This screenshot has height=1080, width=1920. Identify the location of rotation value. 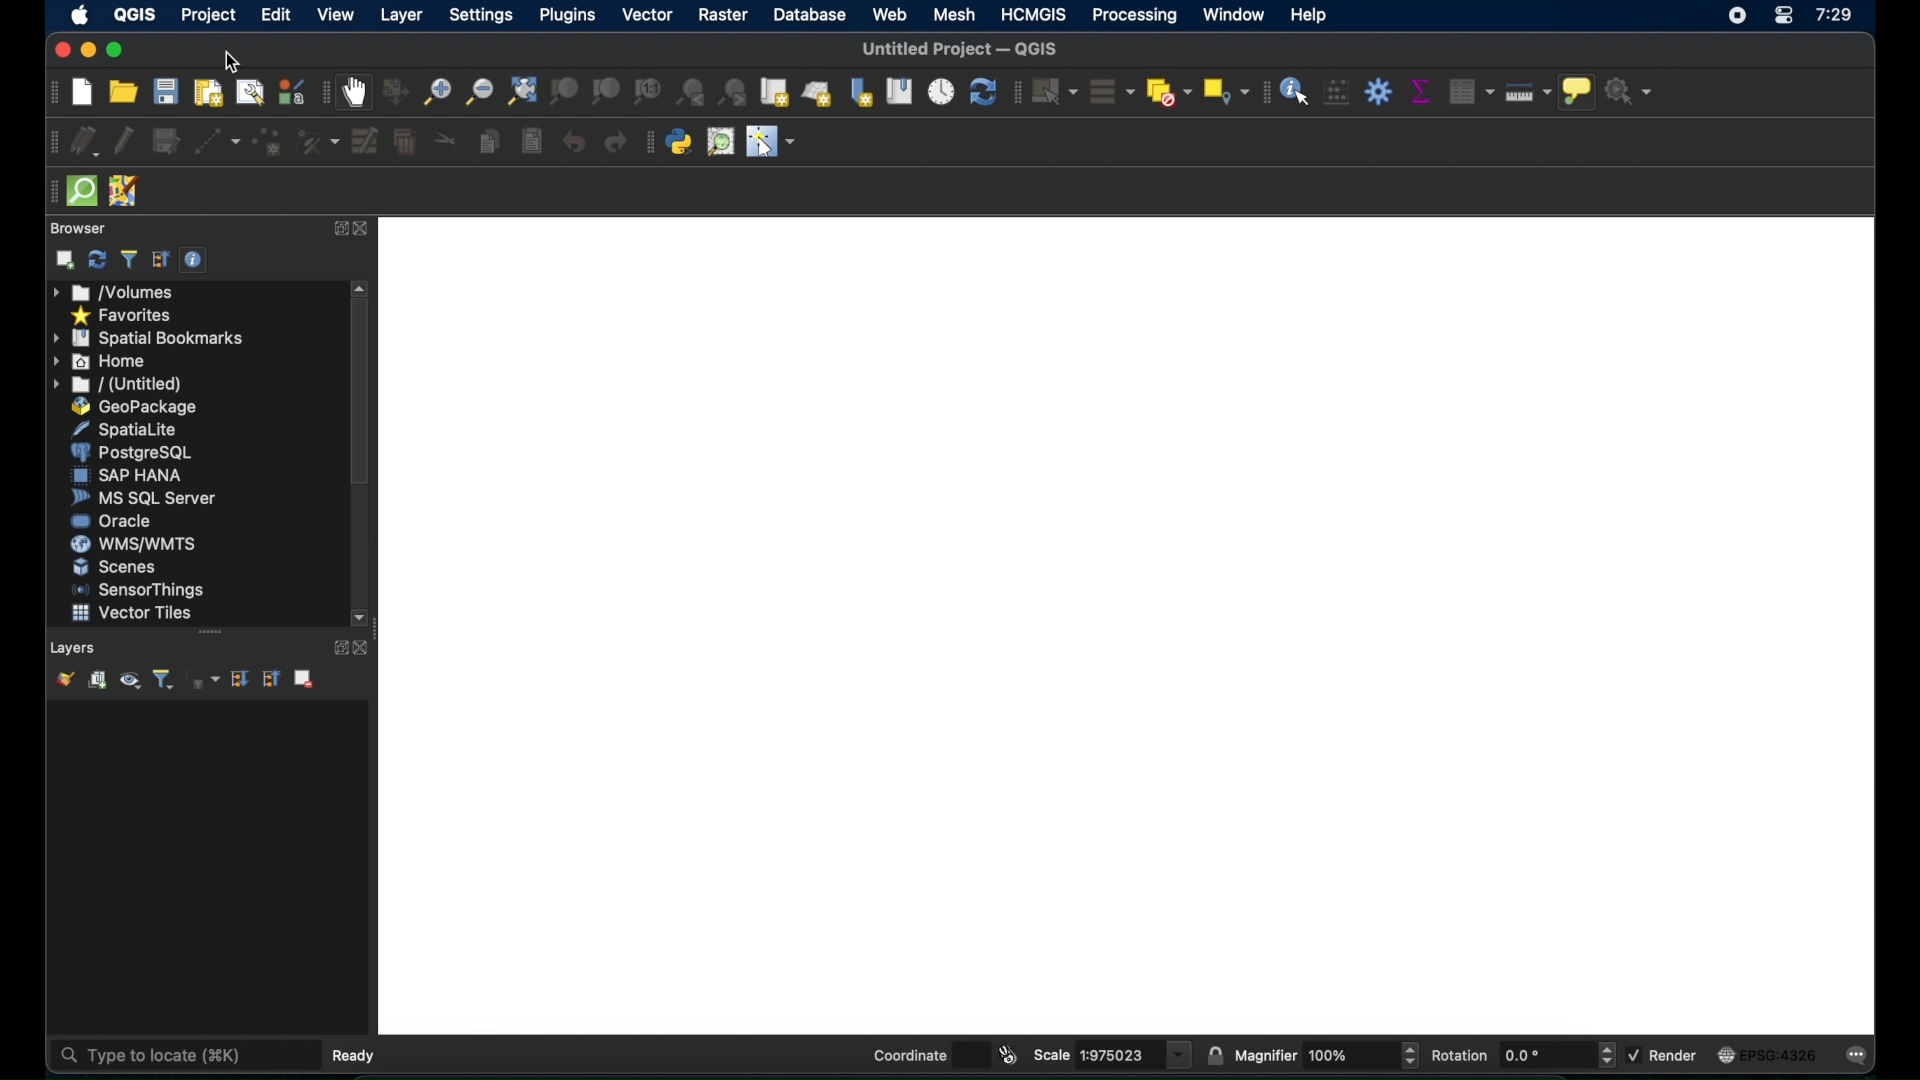
(1545, 1053).